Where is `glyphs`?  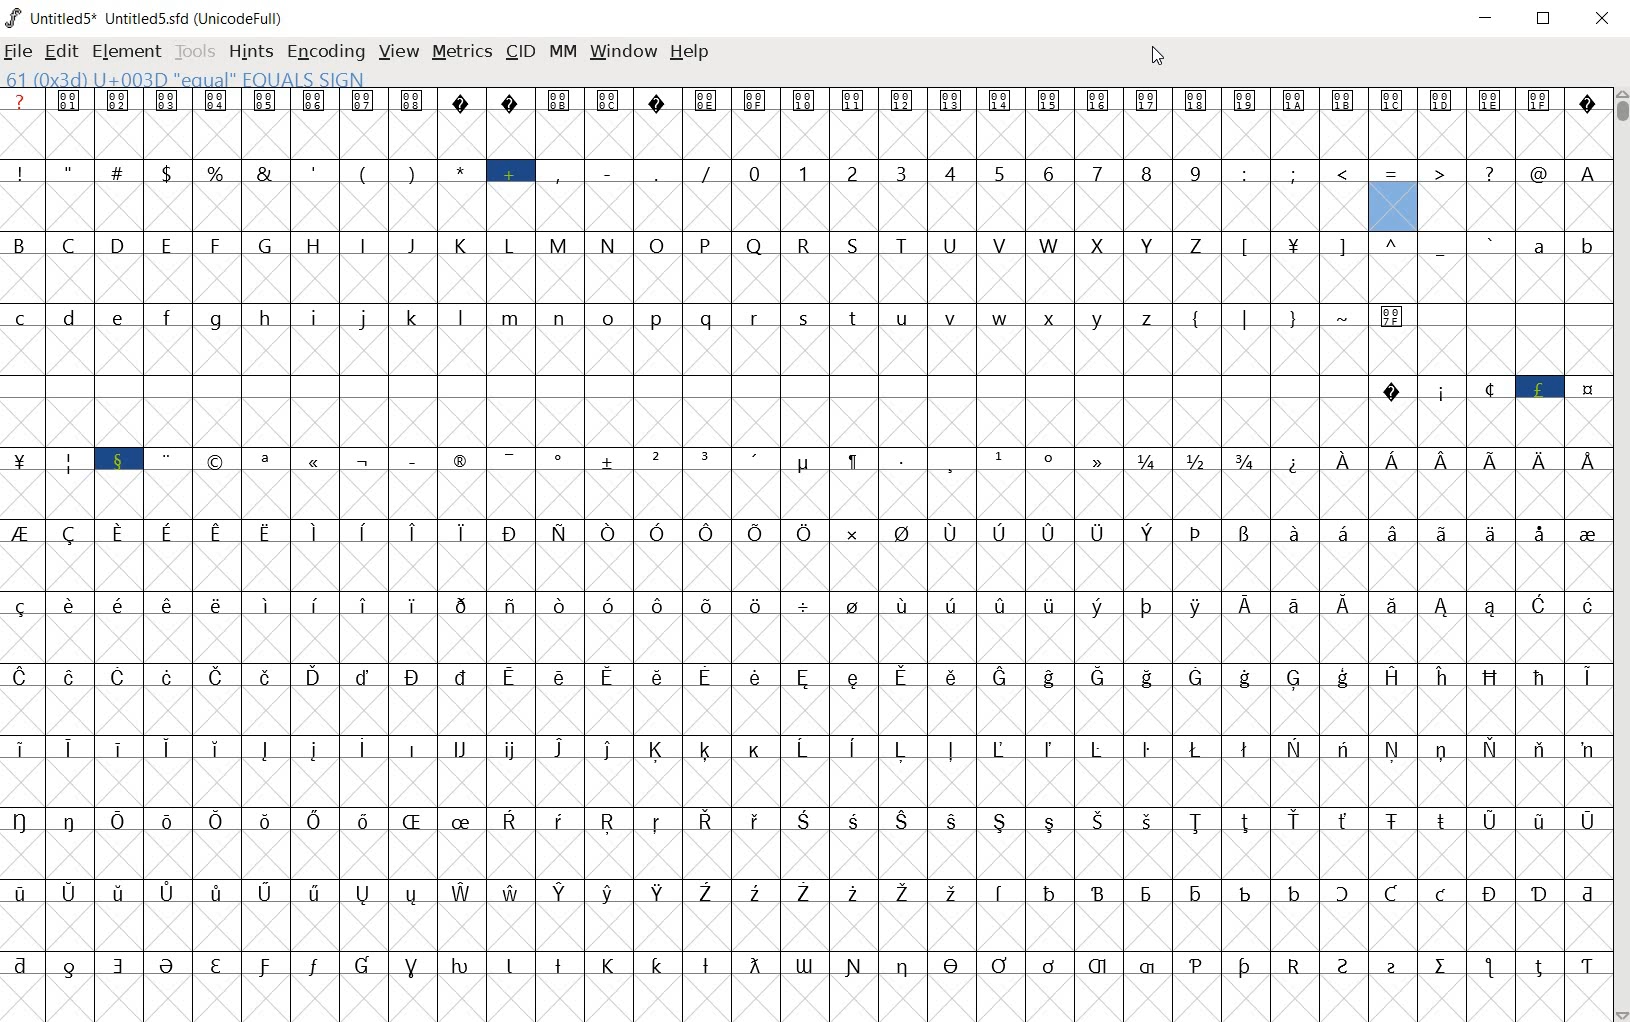
glyphs is located at coordinates (684, 543).